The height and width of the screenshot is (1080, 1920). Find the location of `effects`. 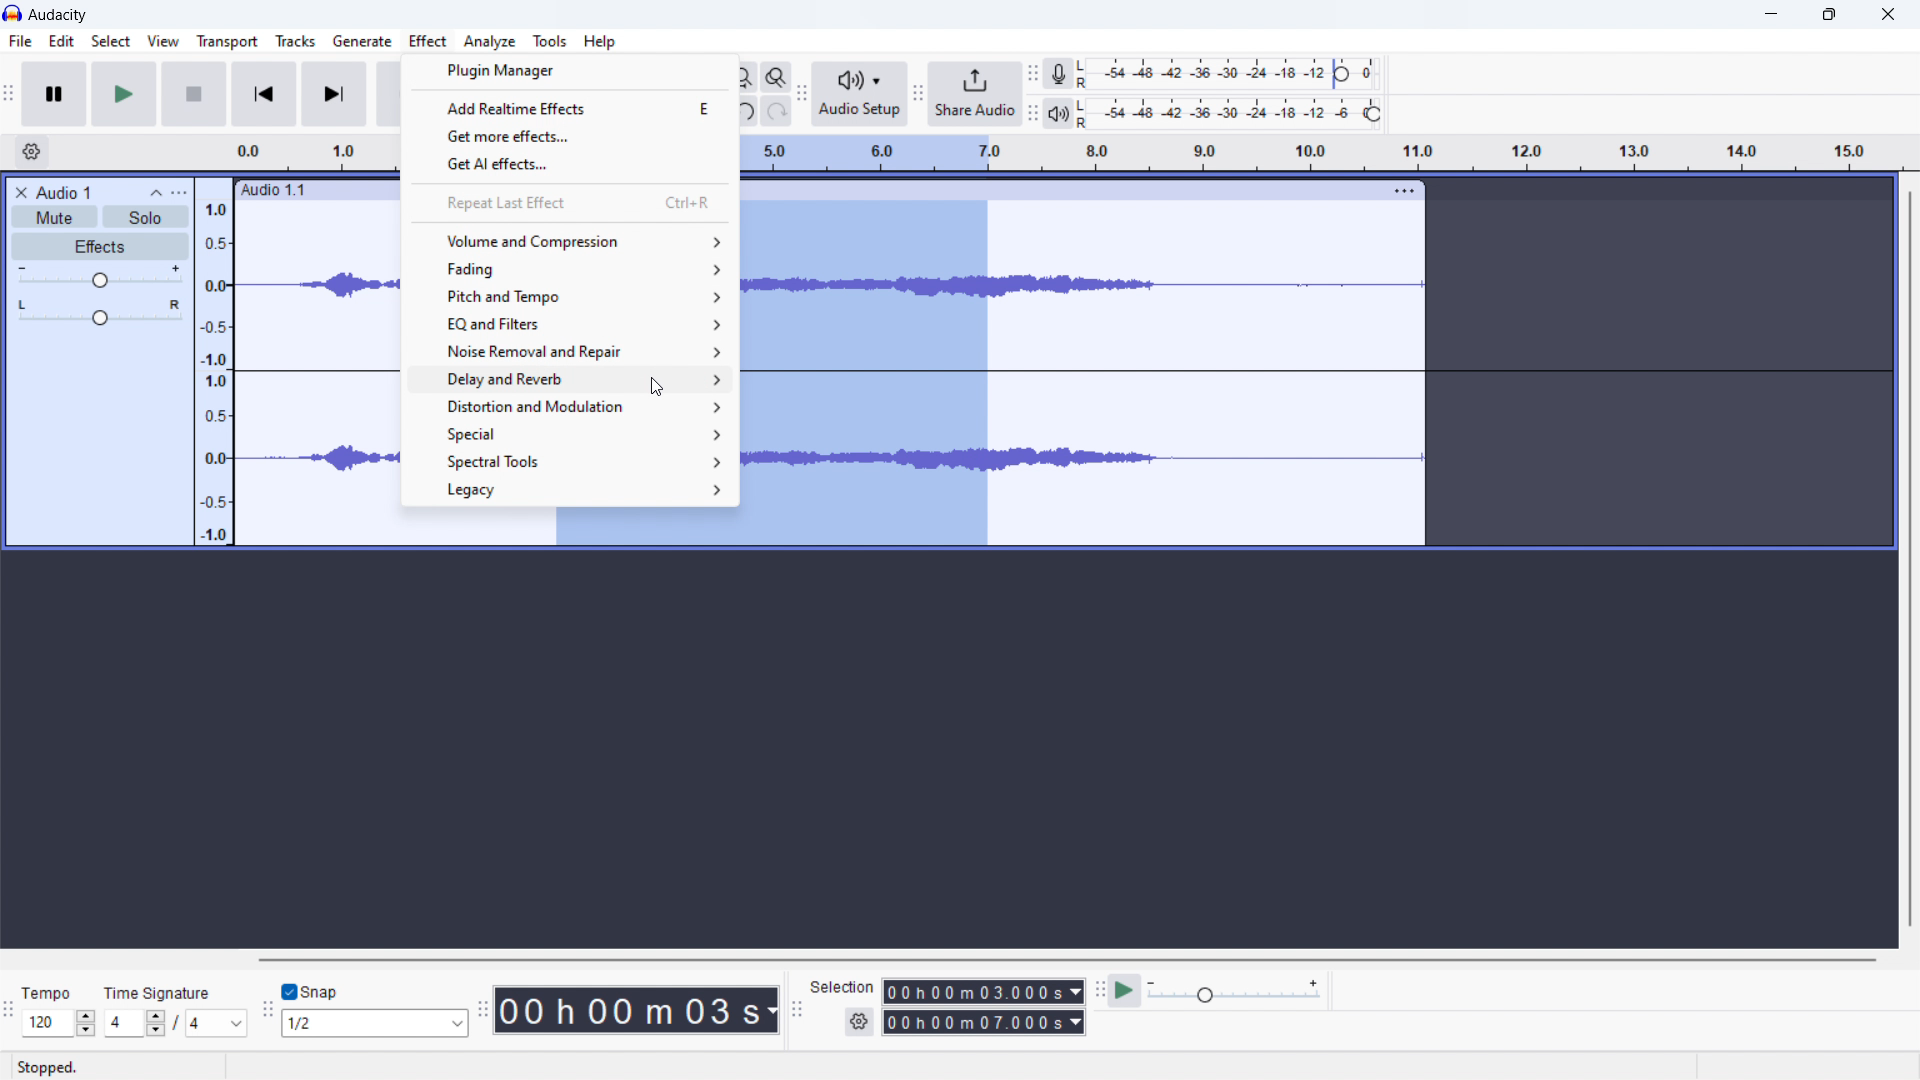

effects is located at coordinates (99, 247).